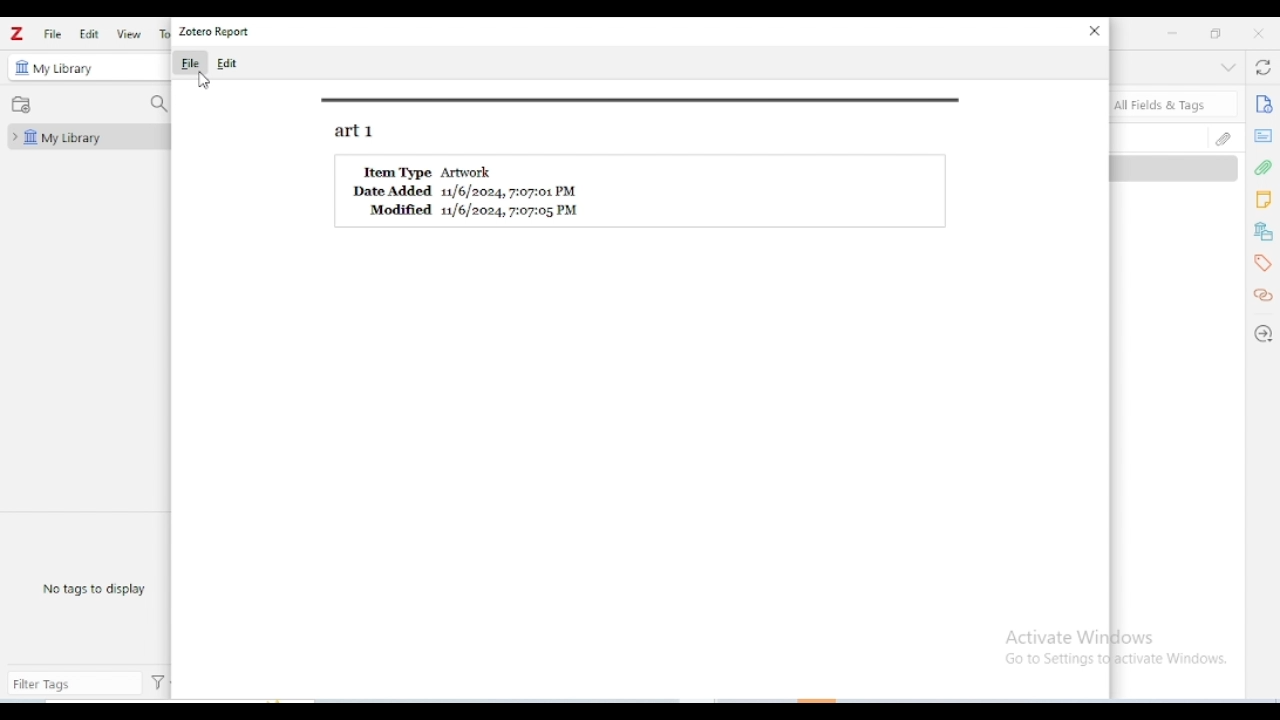 This screenshot has width=1280, height=720. Describe the element at coordinates (20, 67) in the screenshot. I see `icon` at that location.